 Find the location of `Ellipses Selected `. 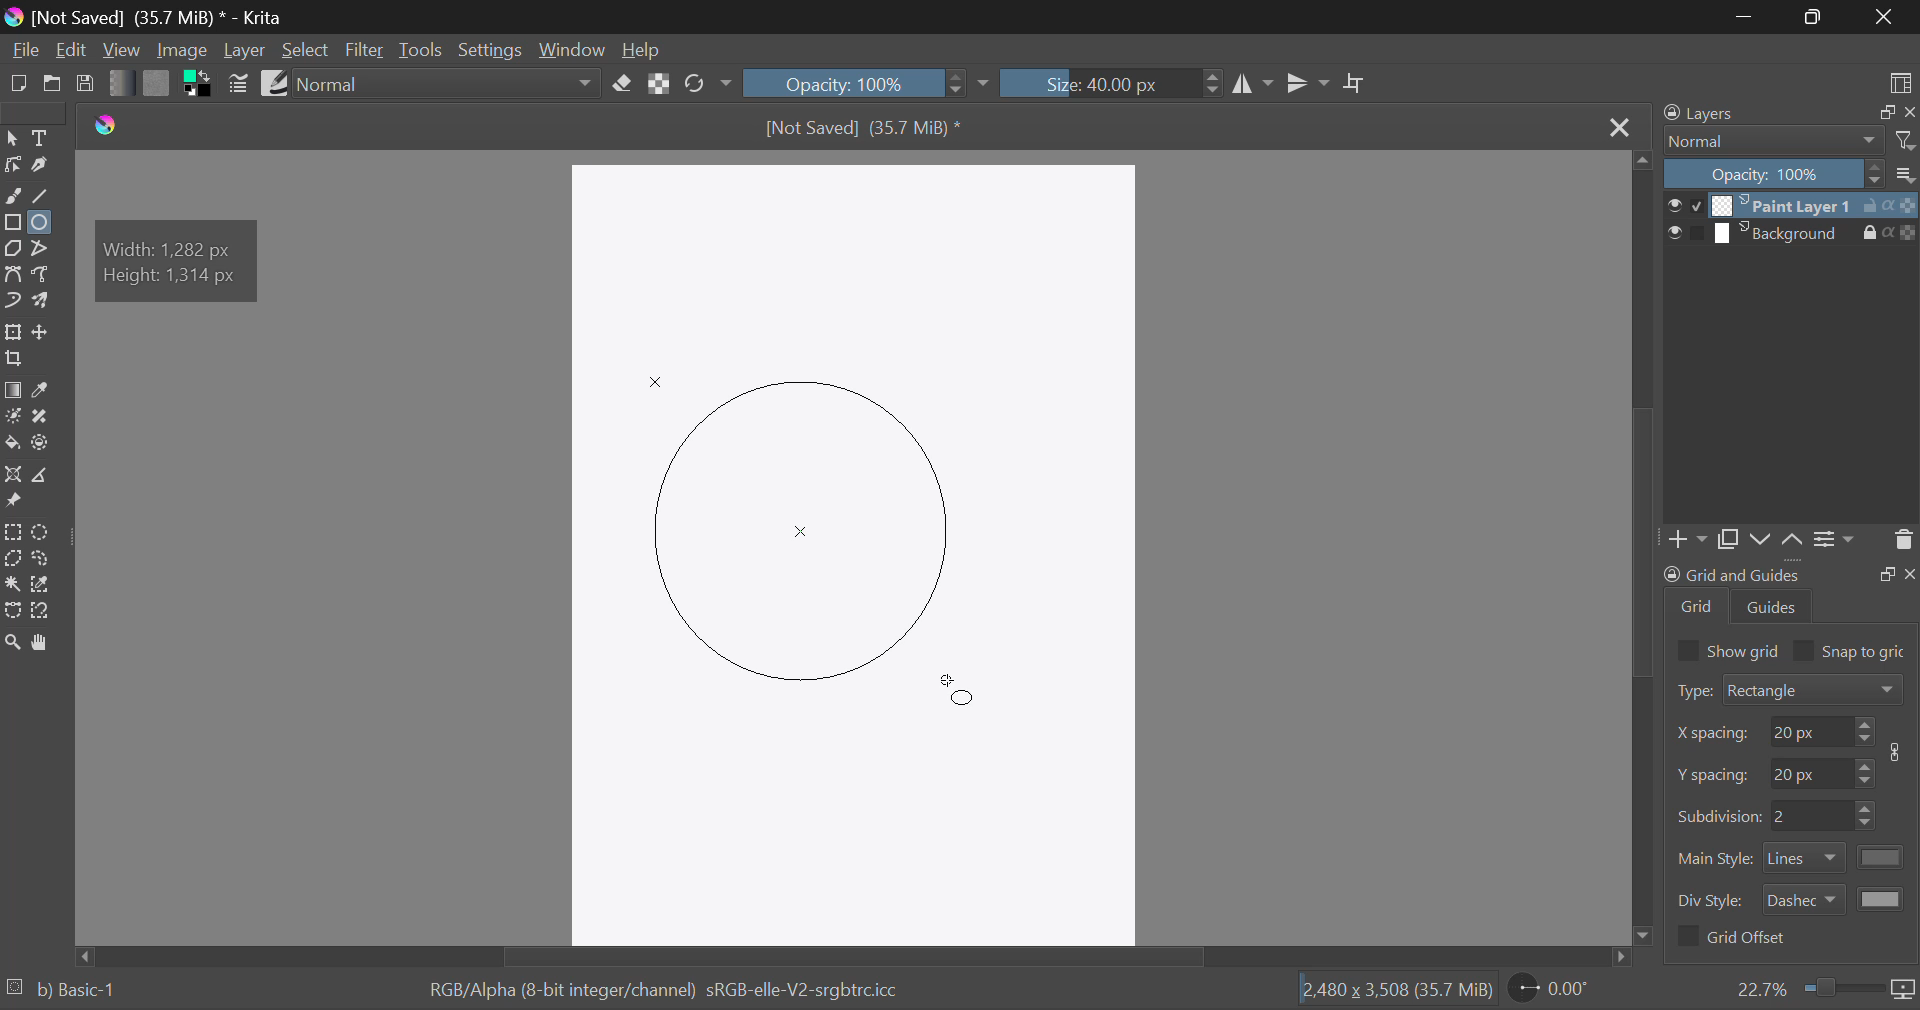

Ellipses Selected  is located at coordinates (40, 222).